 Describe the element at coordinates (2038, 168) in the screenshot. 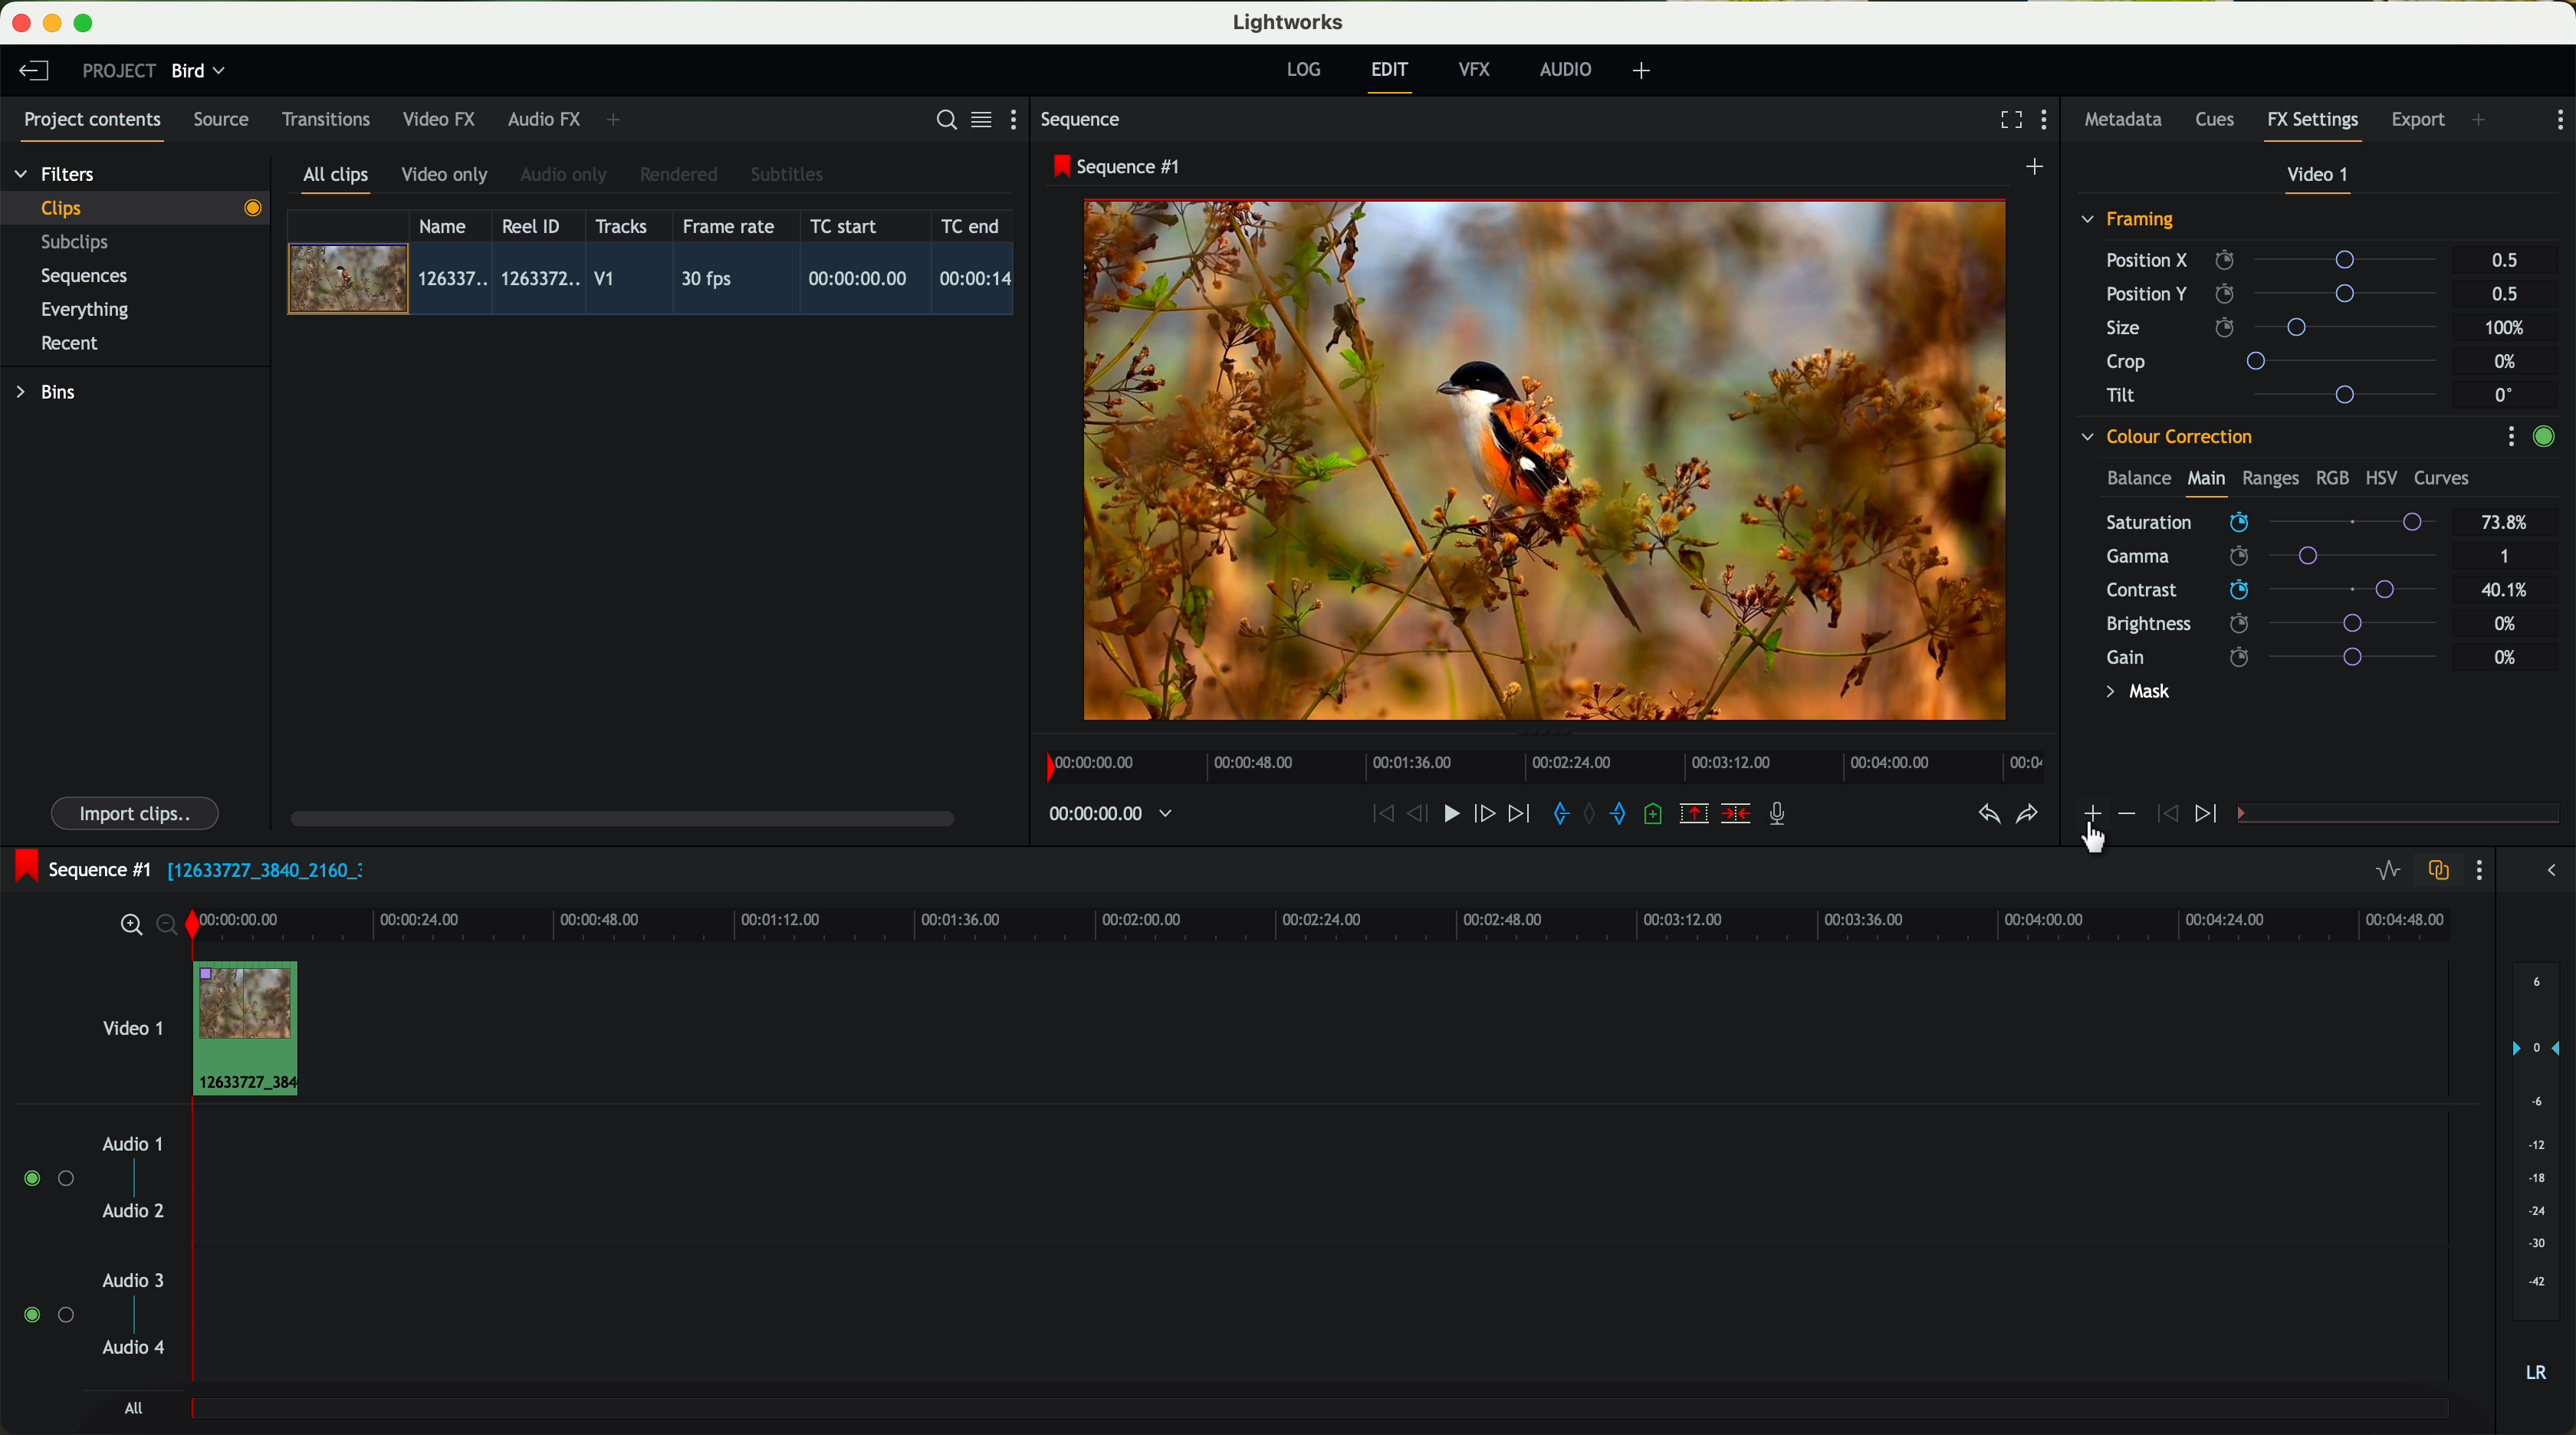

I see `create a new sequence` at that location.